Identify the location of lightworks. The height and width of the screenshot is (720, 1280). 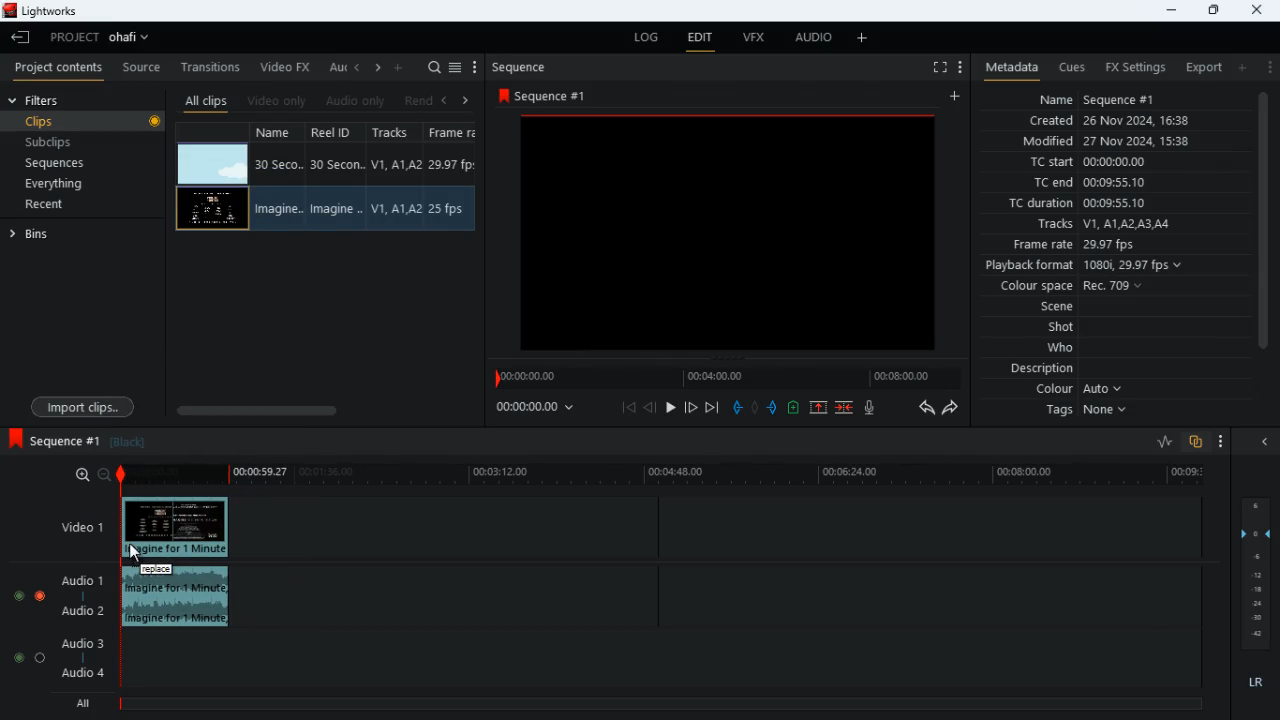
(42, 10).